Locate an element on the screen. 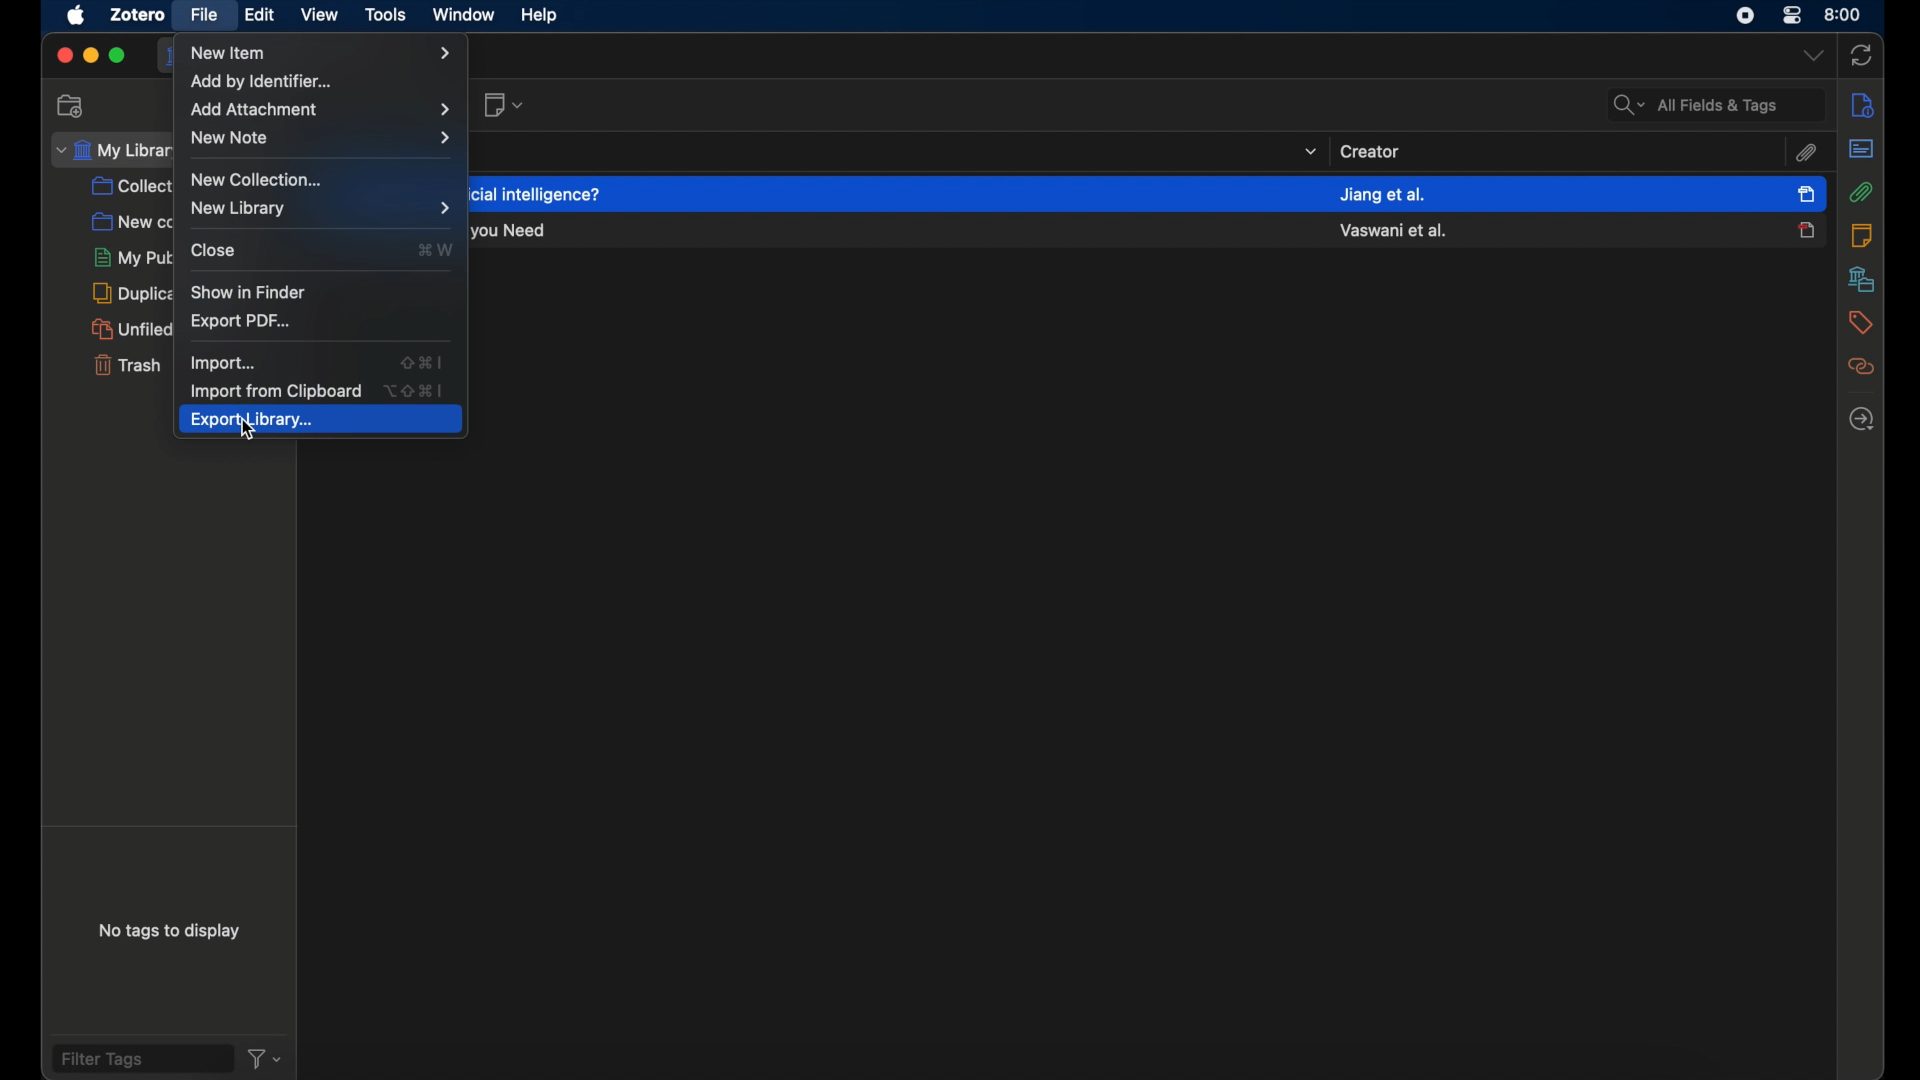 Image resolution: width=1920 pixels, height=1080 pixels. my library dropdown  is located at coordinates (110, 149).